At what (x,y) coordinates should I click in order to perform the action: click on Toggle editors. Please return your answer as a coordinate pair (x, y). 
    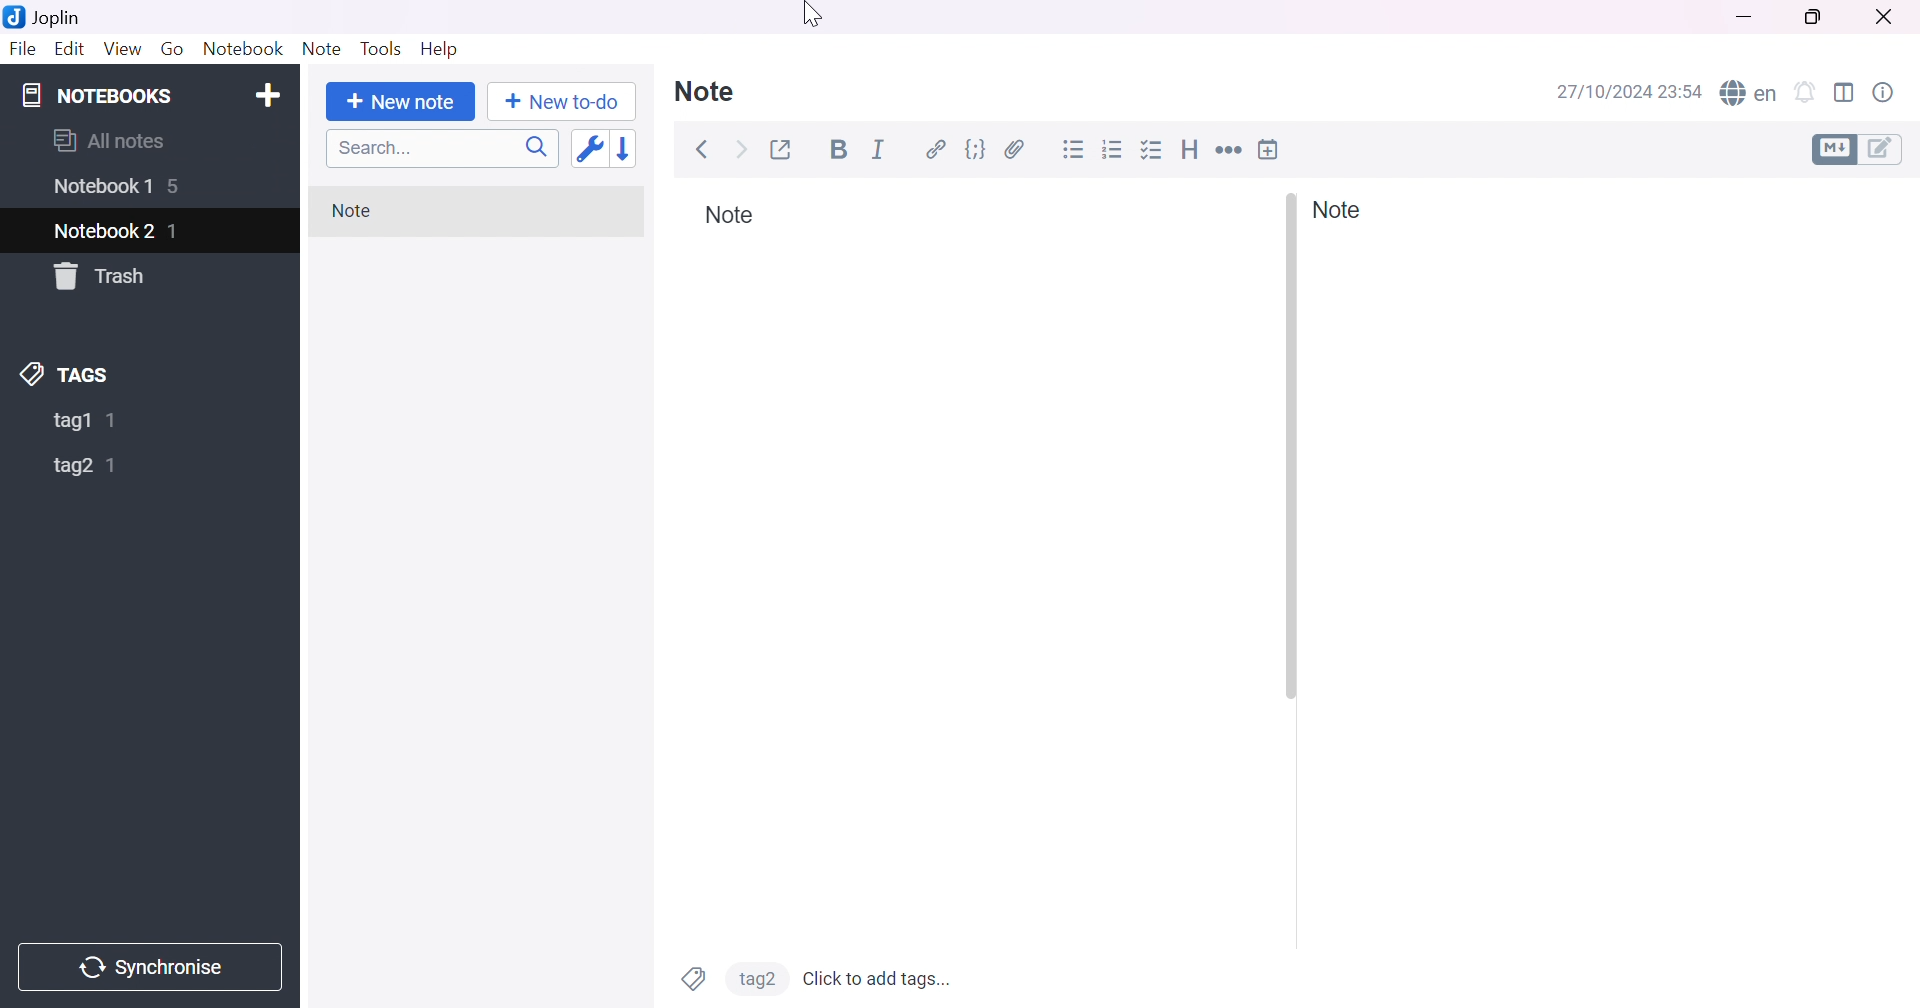
    Looking at the image, I should click on (1861, 149).